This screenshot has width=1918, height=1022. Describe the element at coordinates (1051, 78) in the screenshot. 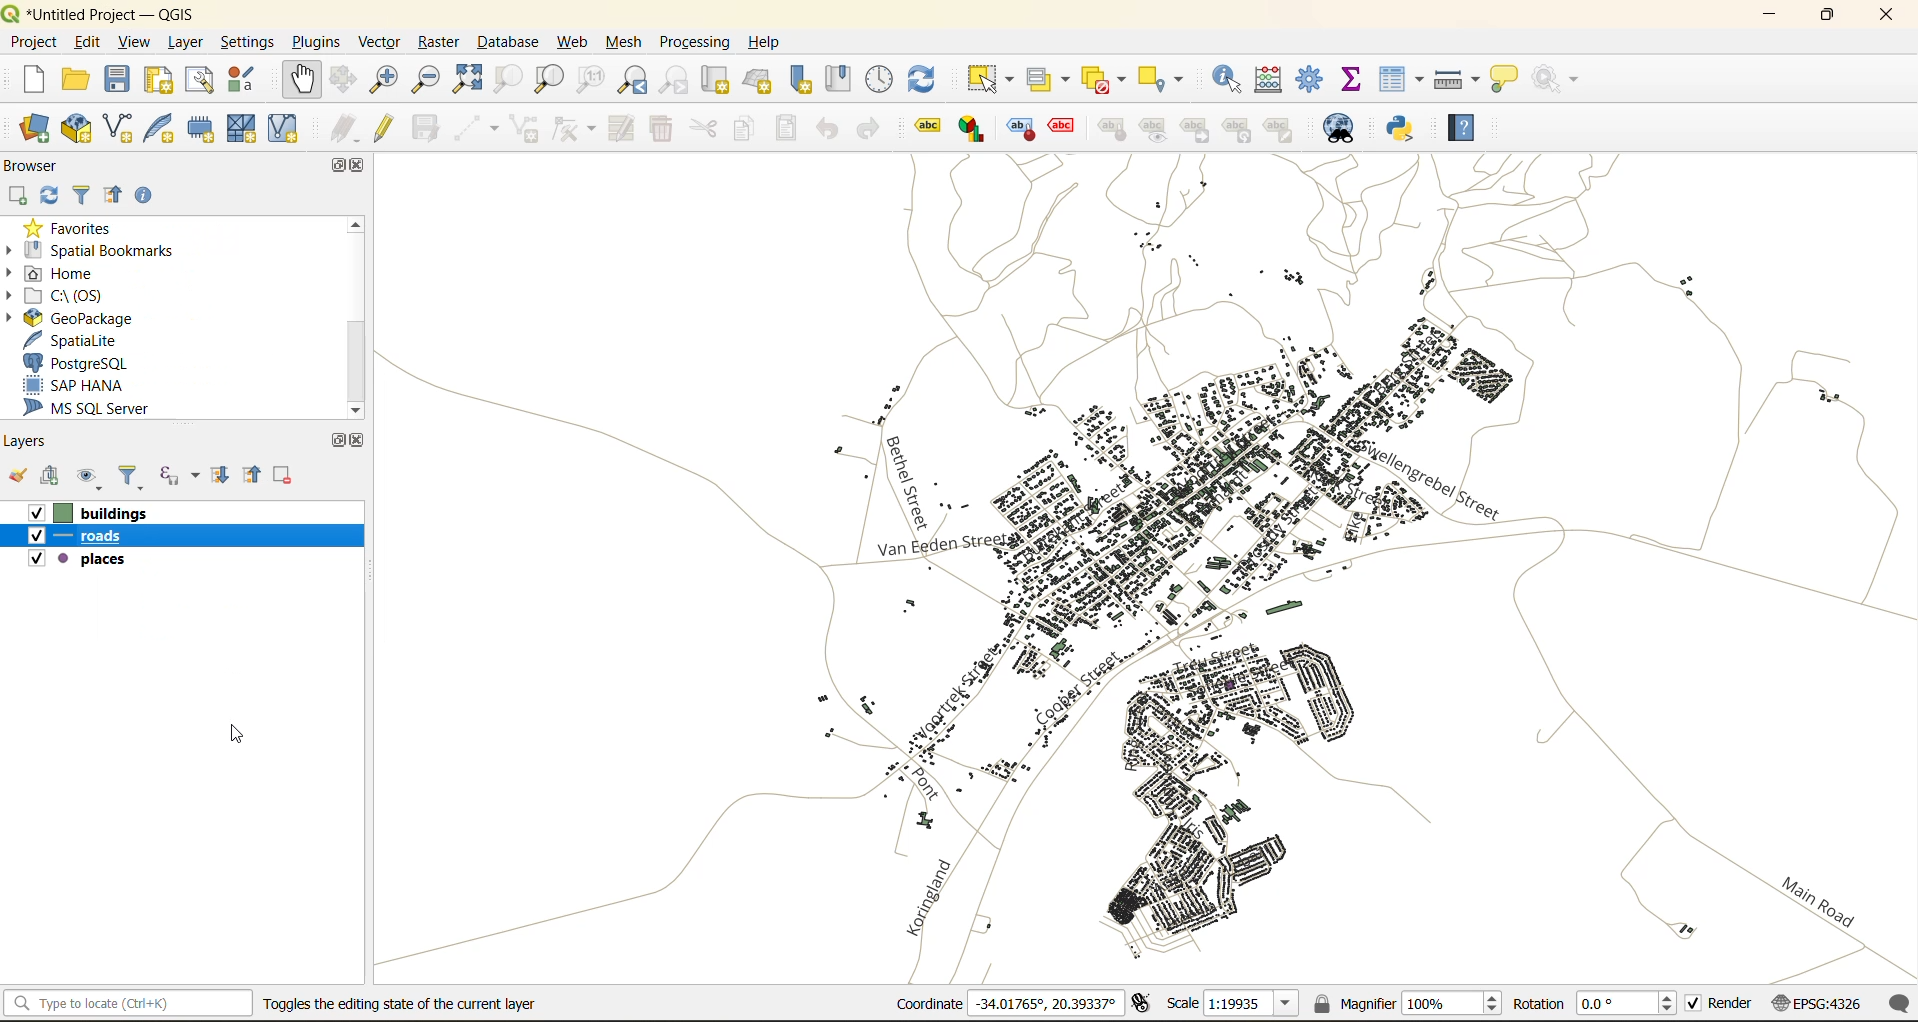

I see `select value` at that location.